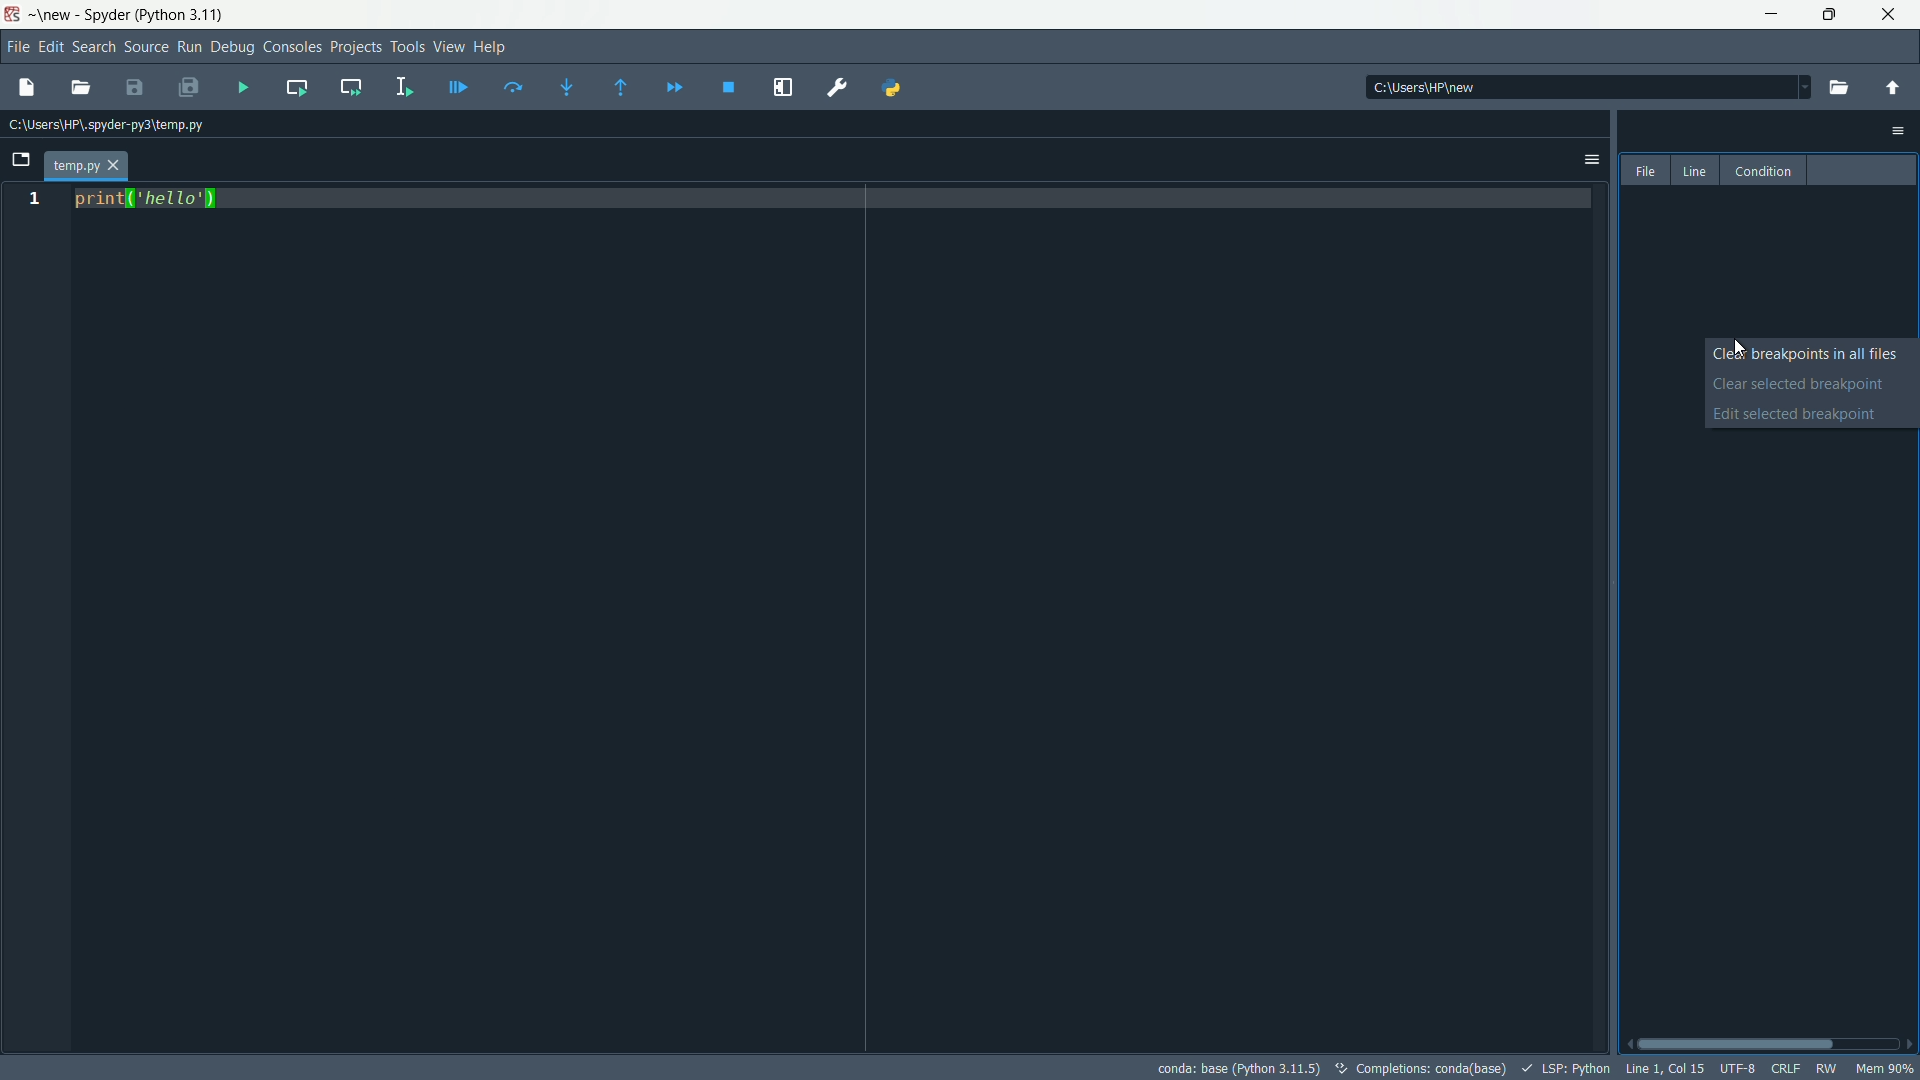 The width and height of the screenshot is (1920, 1080). Describe the element at coordinates (727, 88) in the screenshot. I see `stop debugging` at that location.